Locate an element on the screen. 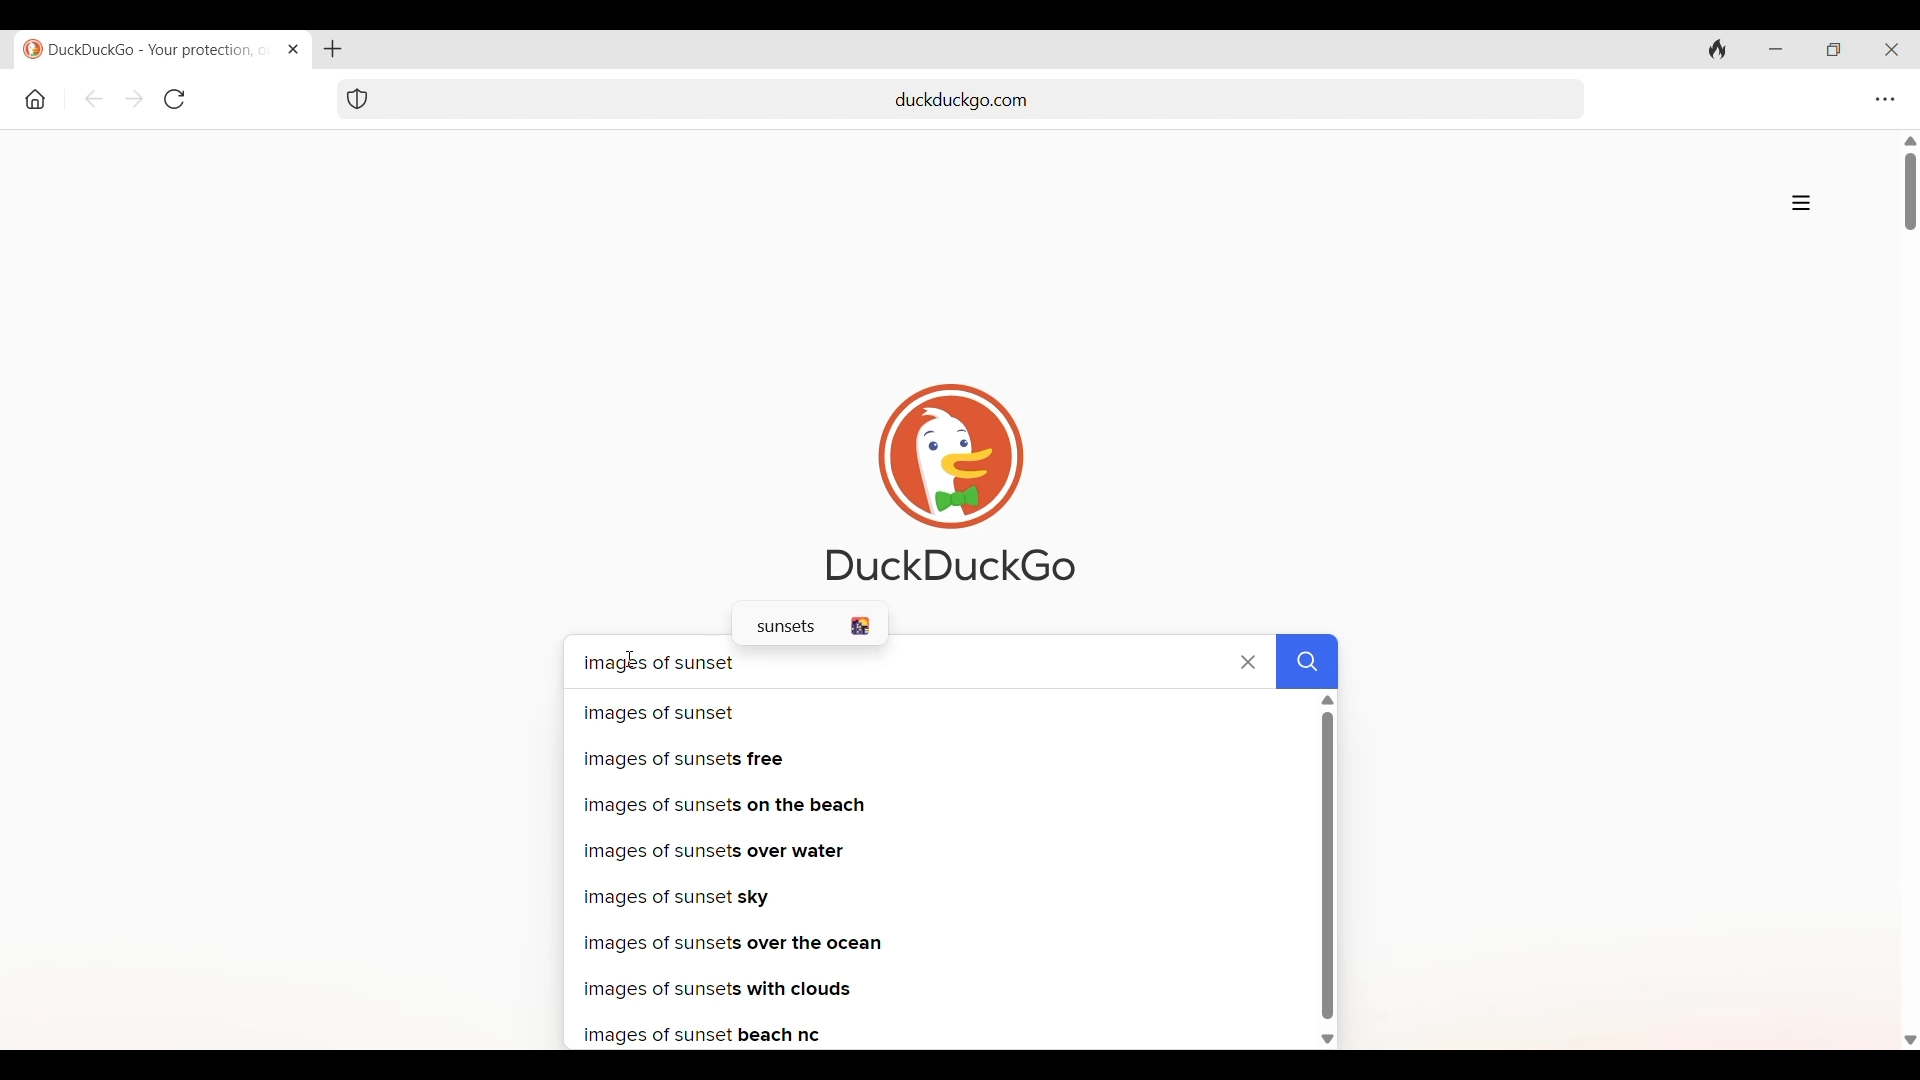  Close tab is located at coordinates (294, 49).